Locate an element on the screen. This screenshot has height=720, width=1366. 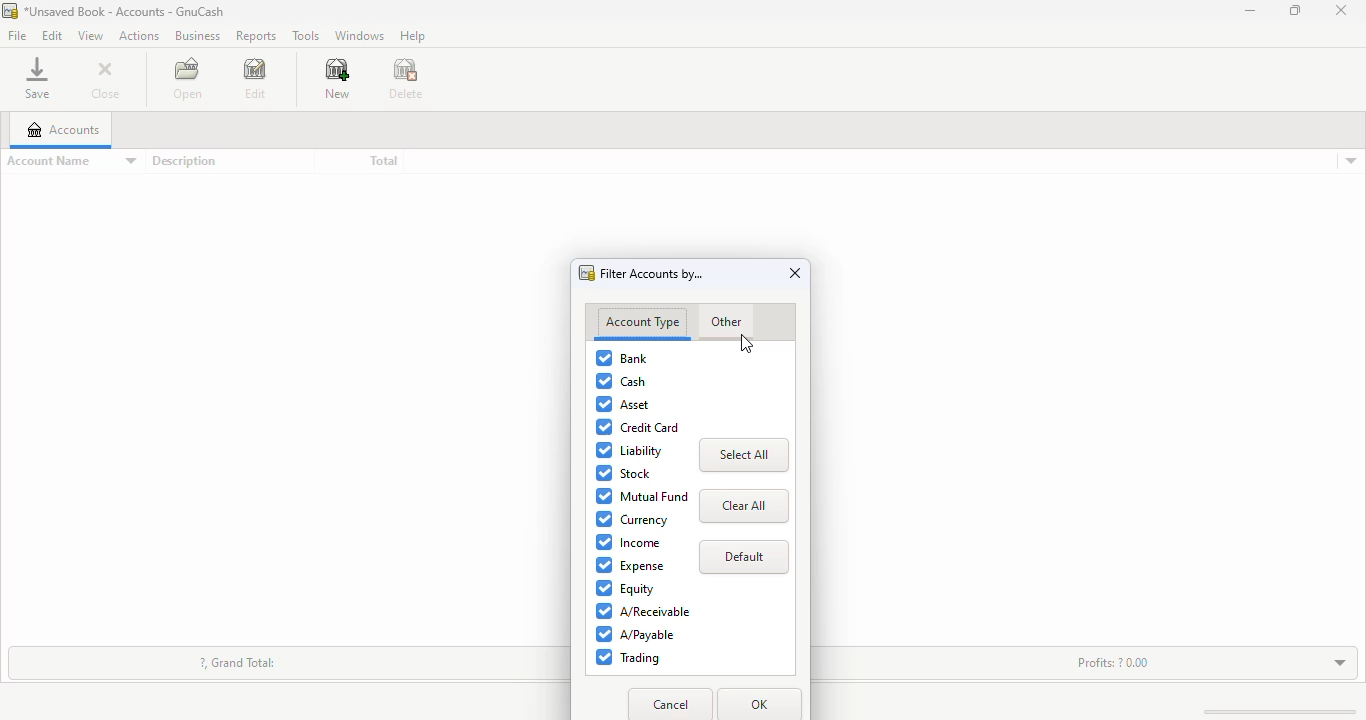
credit card is located at coordinates (637, 427).